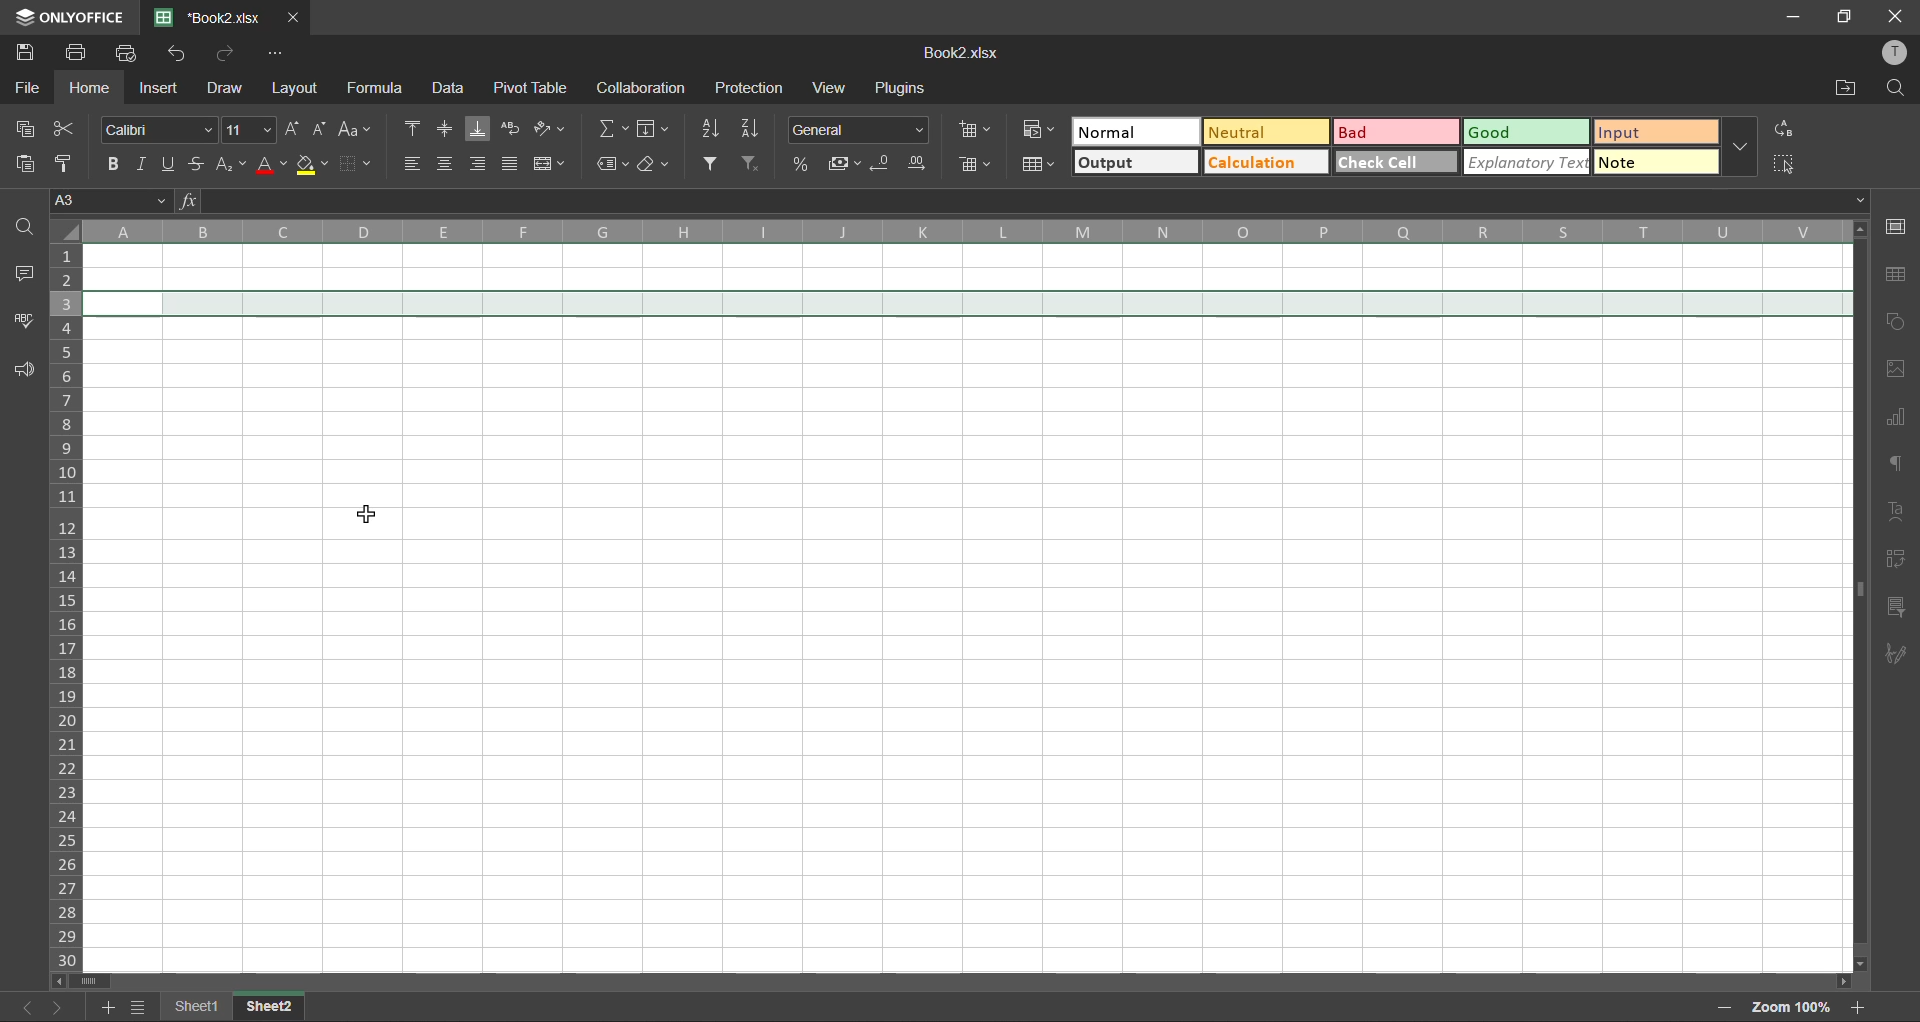 This screenshot has height=1022, width=1920. What do you see at coordinates (556, 126) in the screenshot?
I see `orientation` at bounding box center [556, 126].